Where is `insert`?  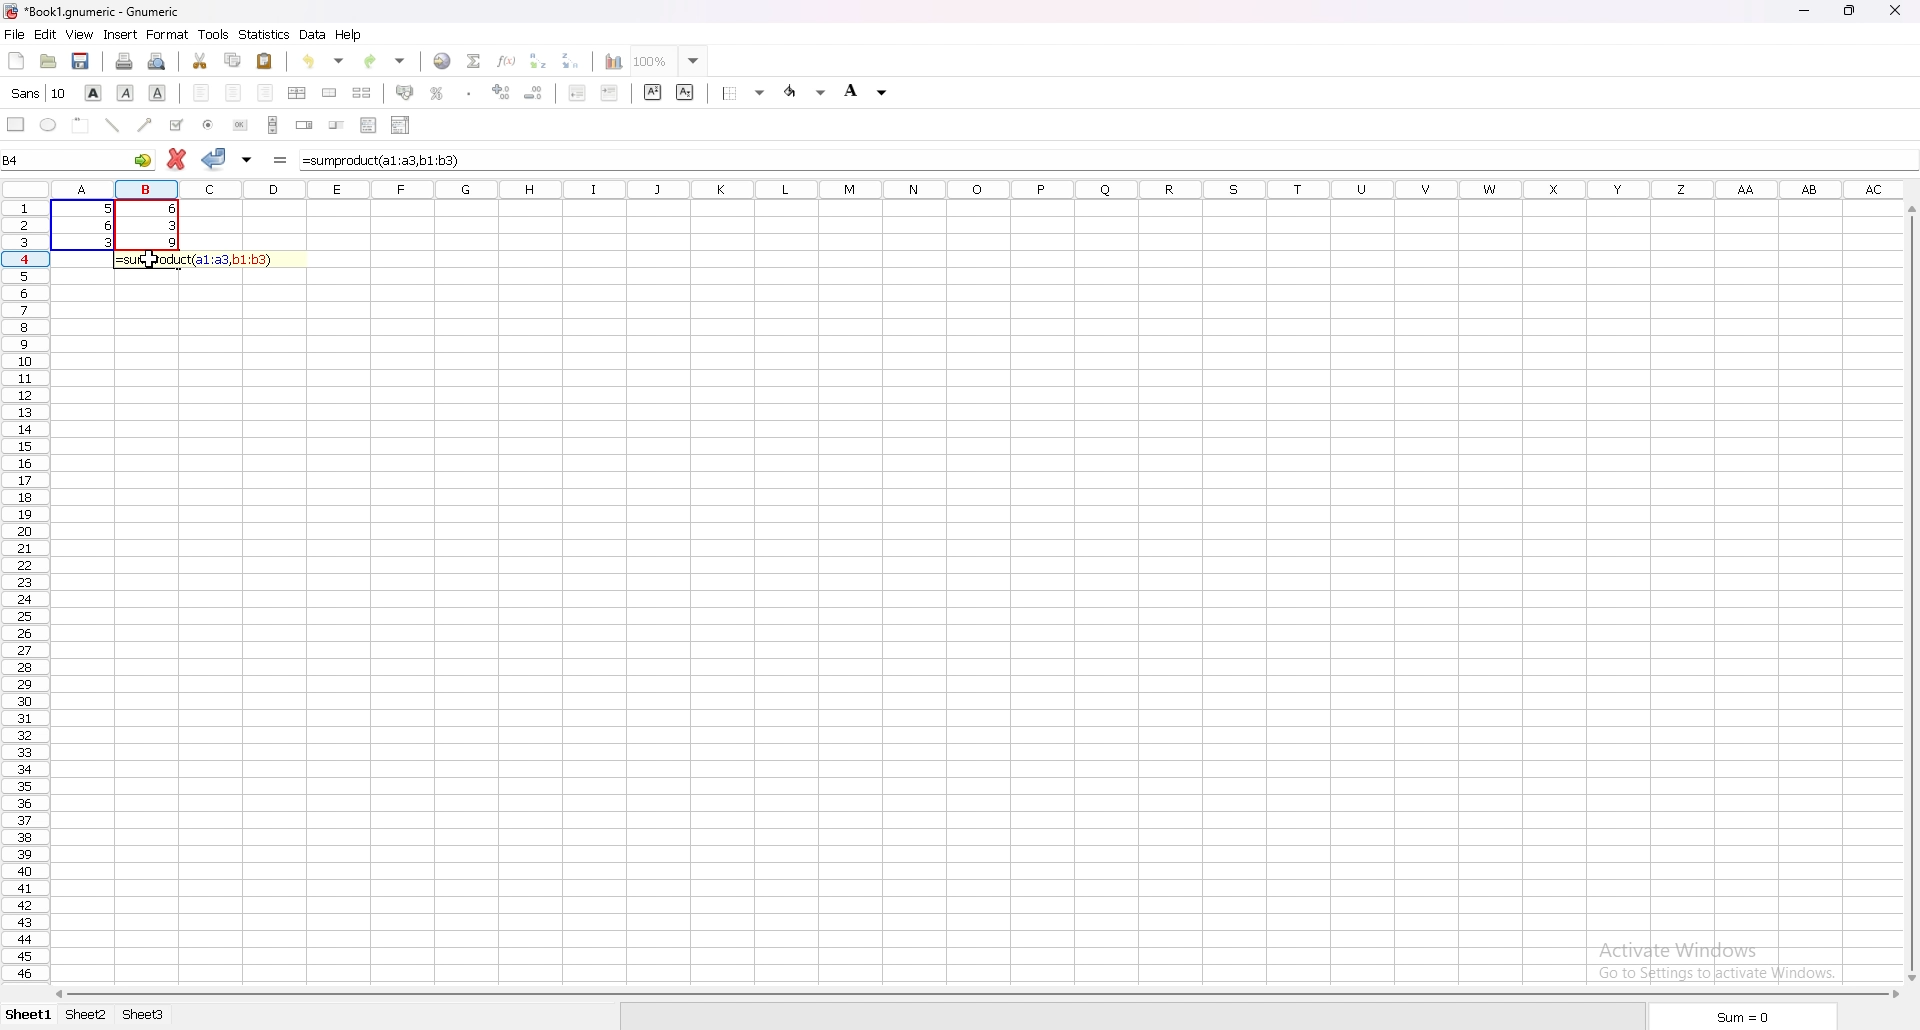 insert is located at coordinates (119, 35).